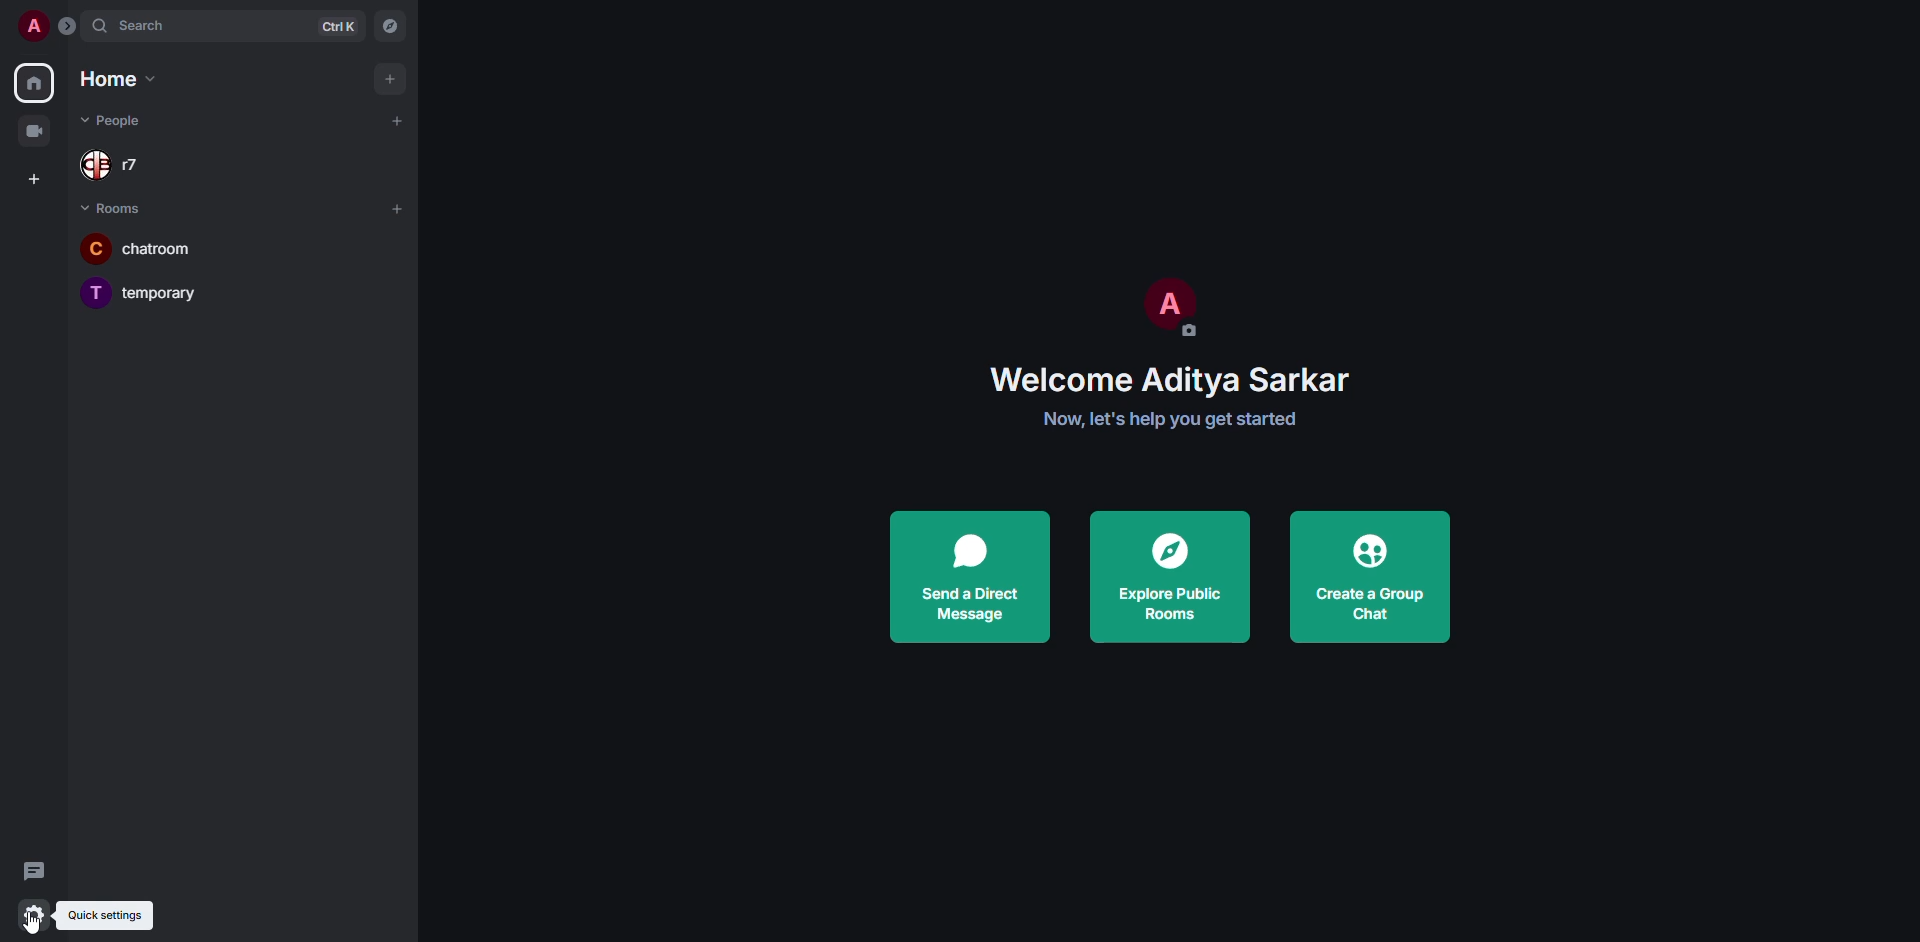 This screenshot has width=1920, height=942. I want to click on explore public rooms, so click(1168, 574).